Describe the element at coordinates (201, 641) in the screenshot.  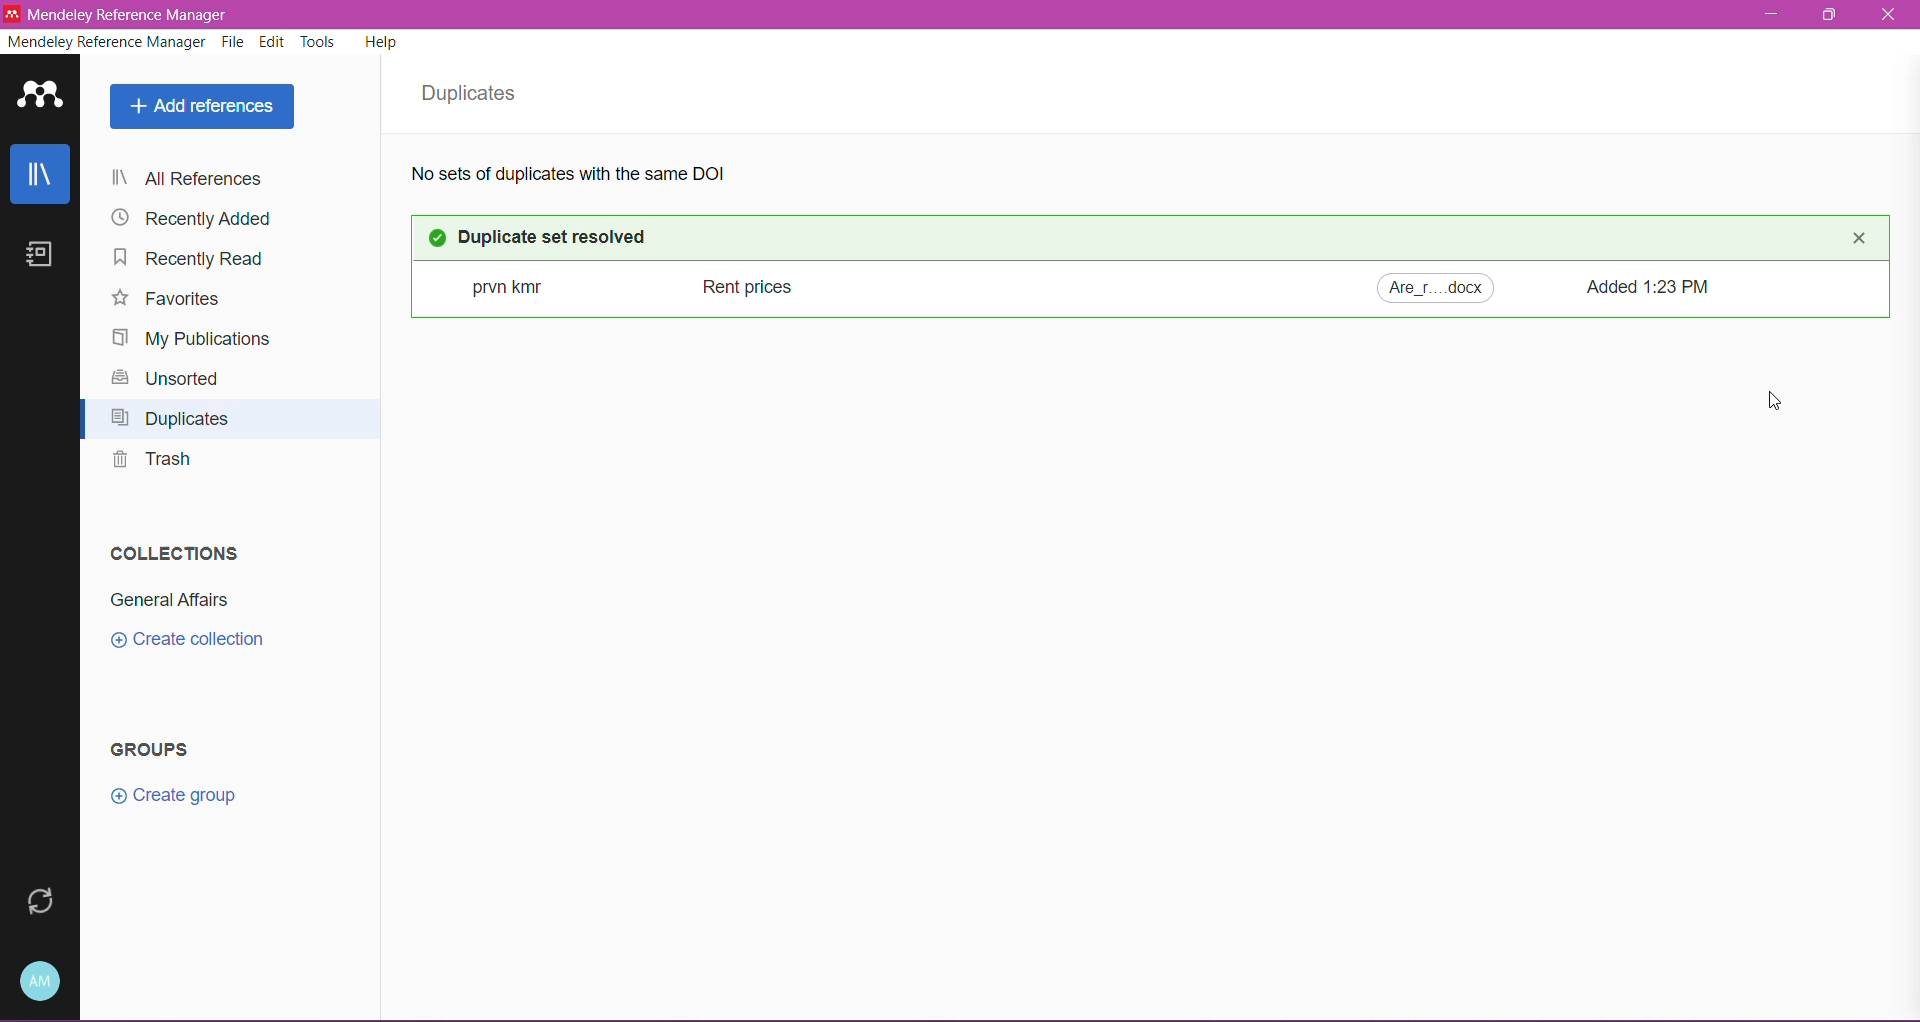
I see `Click to Create New Collection` at that location.